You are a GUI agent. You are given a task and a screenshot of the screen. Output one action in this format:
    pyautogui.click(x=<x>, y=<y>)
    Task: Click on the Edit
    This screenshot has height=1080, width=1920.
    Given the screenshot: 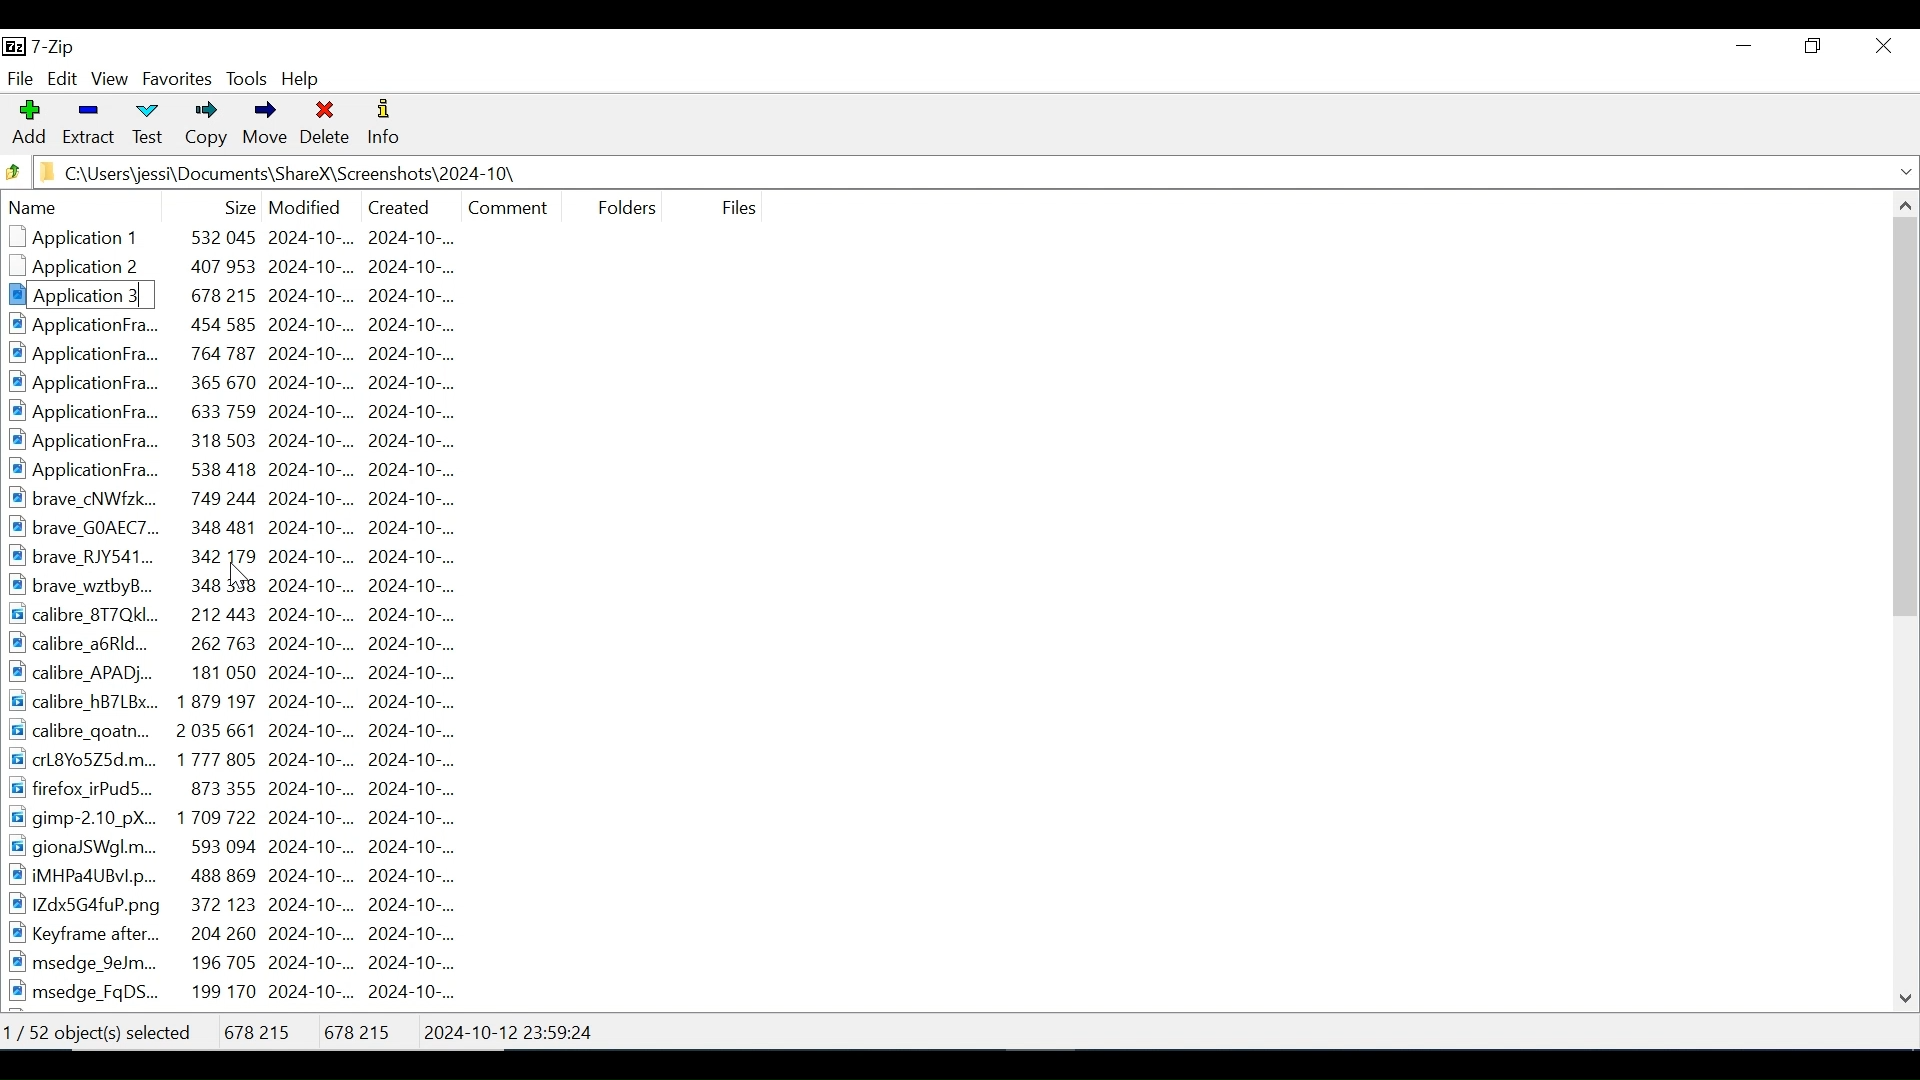 What is the action you would take?
    pyautogui.click(x=62, y=79)
    